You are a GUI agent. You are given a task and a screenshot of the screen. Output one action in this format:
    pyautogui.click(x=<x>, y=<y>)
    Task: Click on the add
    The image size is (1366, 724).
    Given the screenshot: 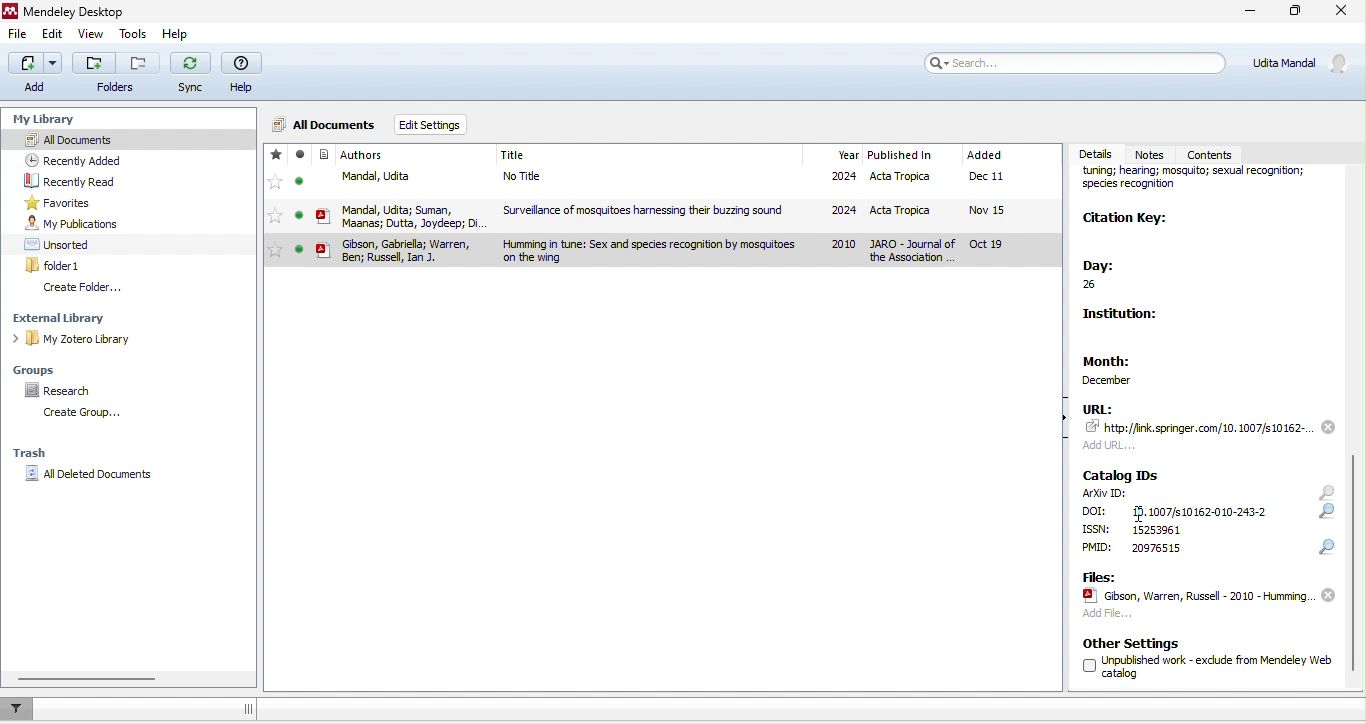 What is the action you would take?
    pyautogui.click(x=33, y=74)
    